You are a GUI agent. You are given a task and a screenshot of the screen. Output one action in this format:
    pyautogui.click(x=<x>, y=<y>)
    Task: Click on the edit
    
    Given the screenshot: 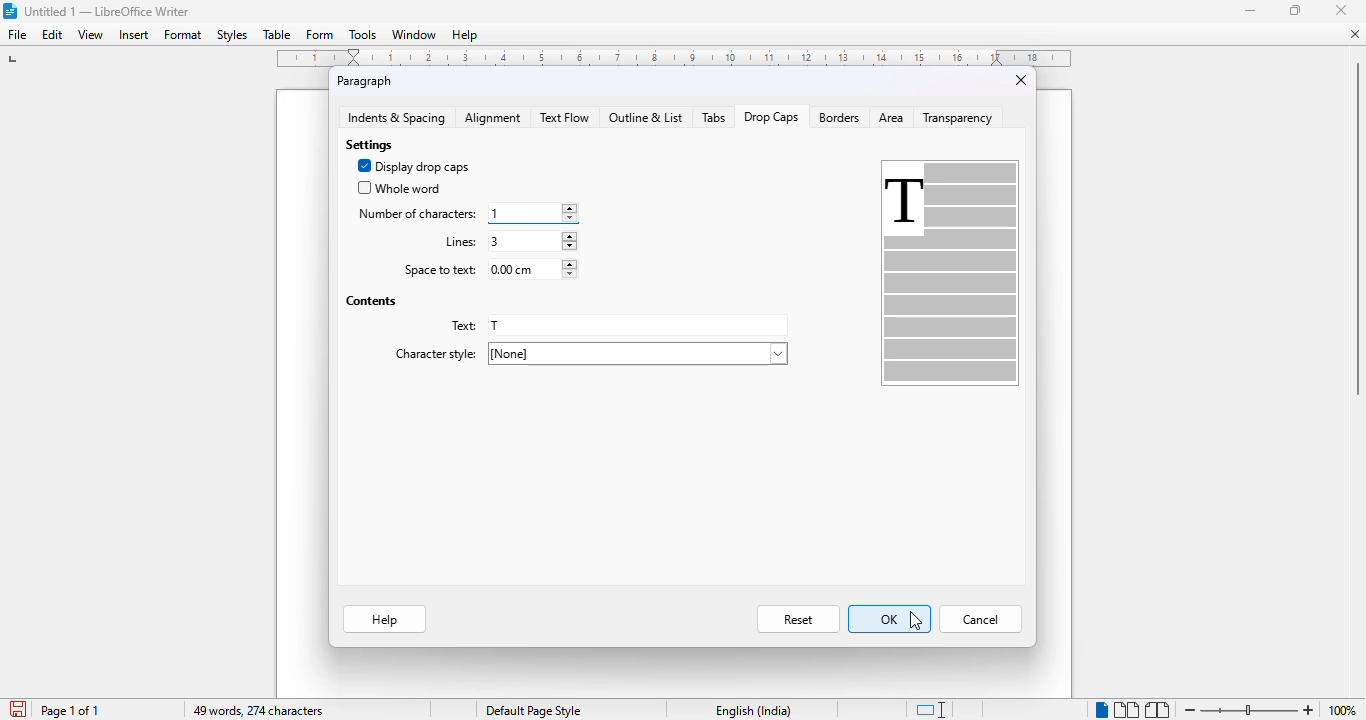 What is the action you would take?
    pyautogui.click(x=52, y=34)
    